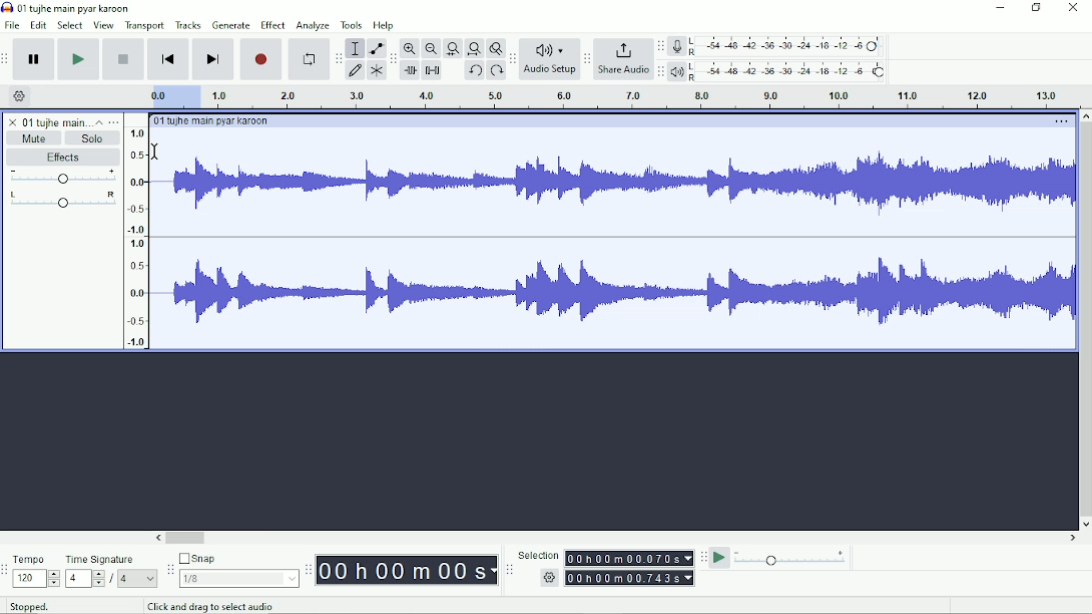 This screenshot has height=614, width=1092. What do you see at coordinates (114, 122) in the screenshot?
I see `Open menu` at bounding box center [114, 122].